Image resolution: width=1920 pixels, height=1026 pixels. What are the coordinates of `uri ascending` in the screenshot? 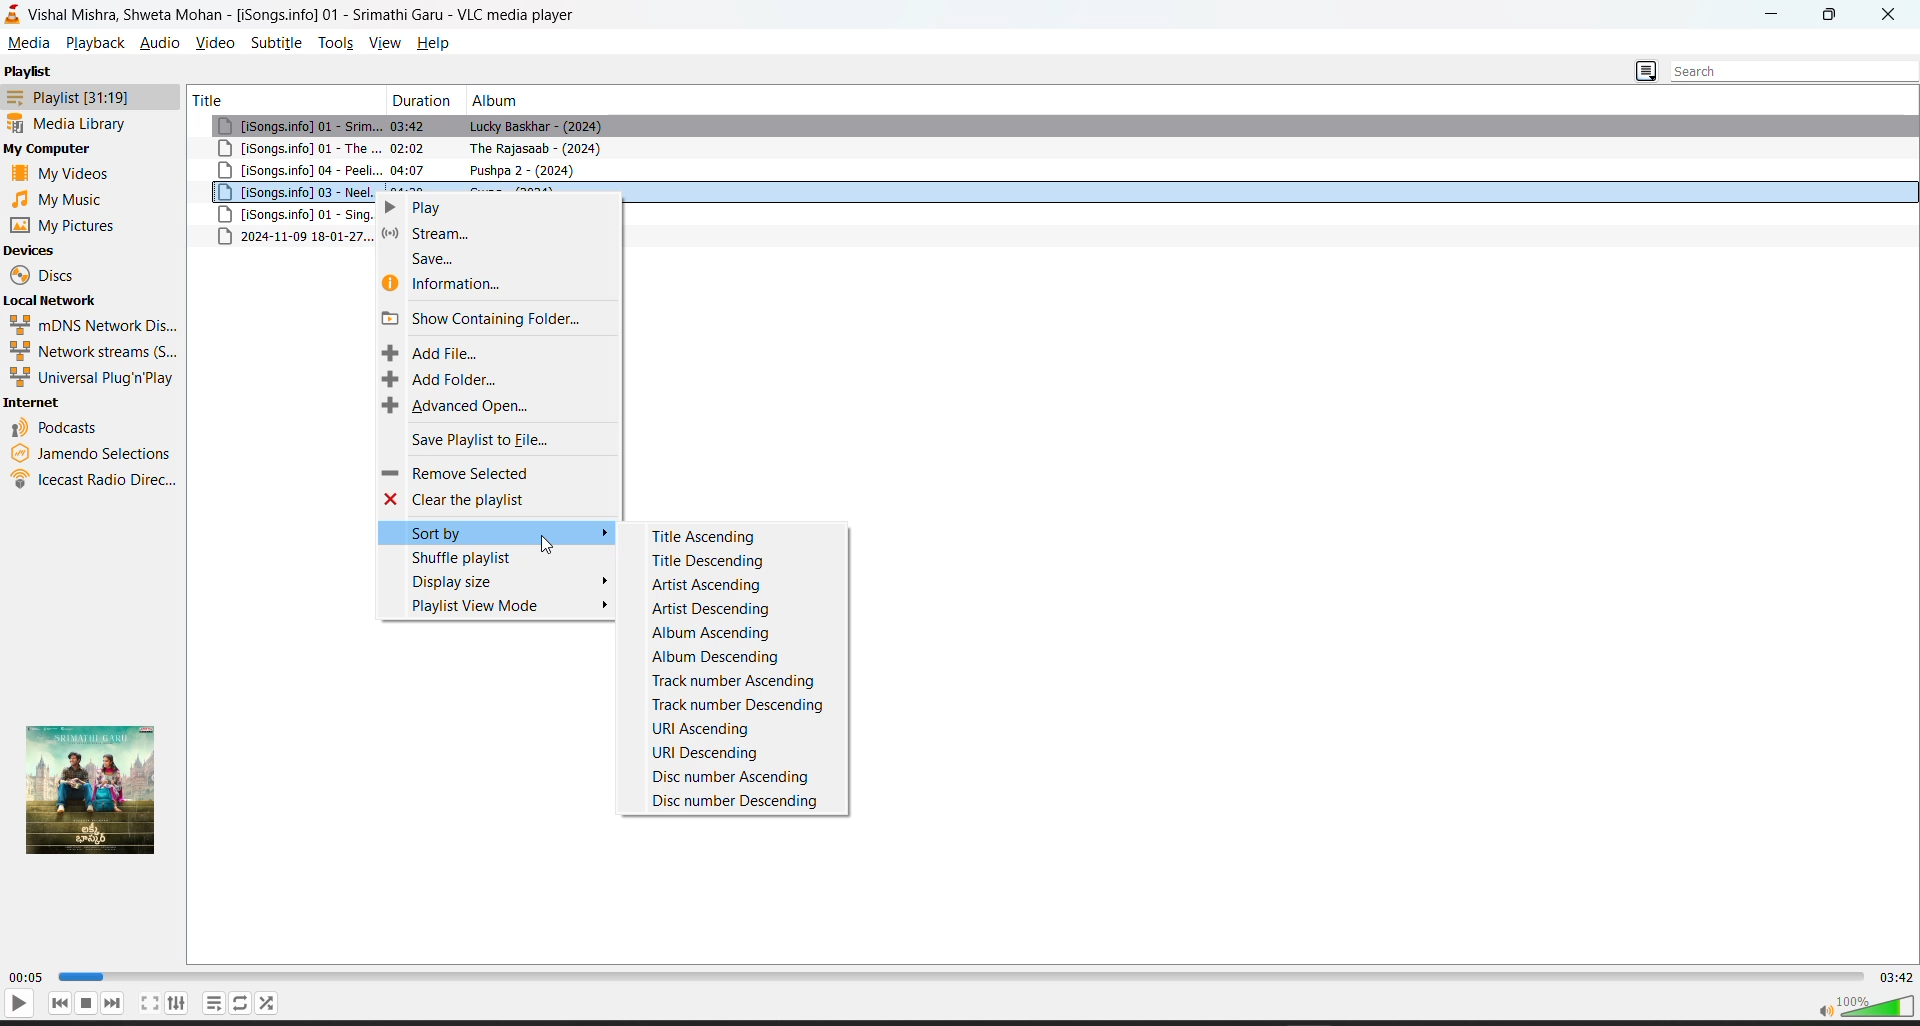 It's located at (734, 727).